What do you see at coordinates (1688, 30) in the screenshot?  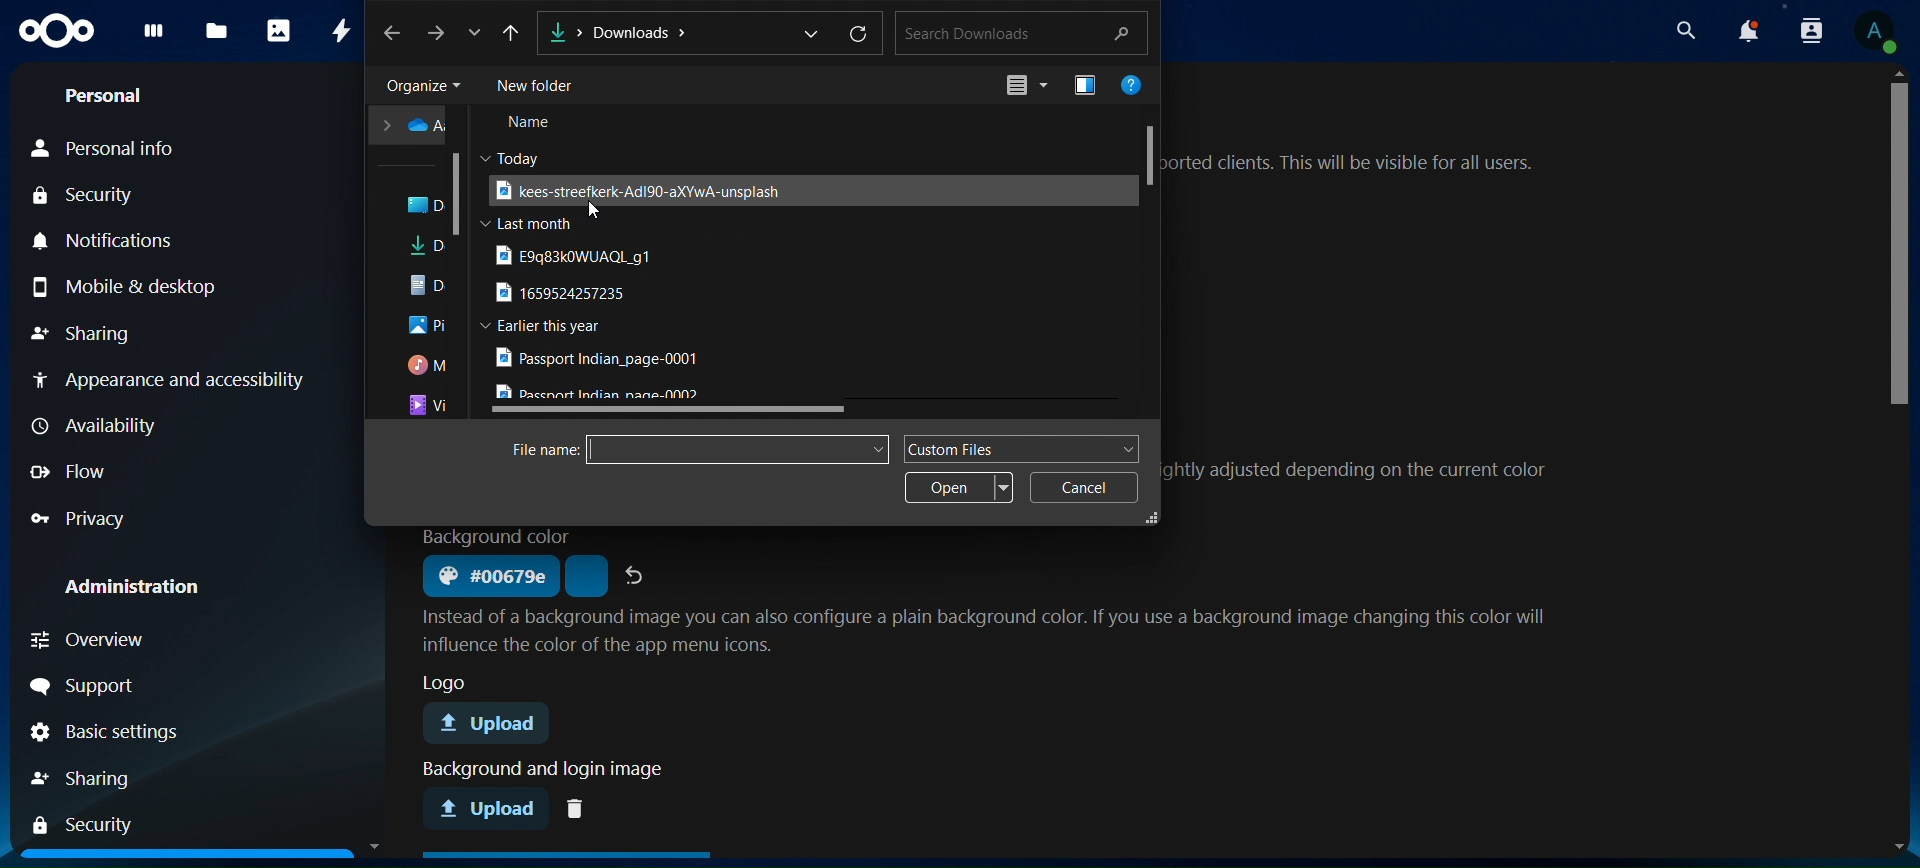 I see `search` at bounding box center [1688, 30].